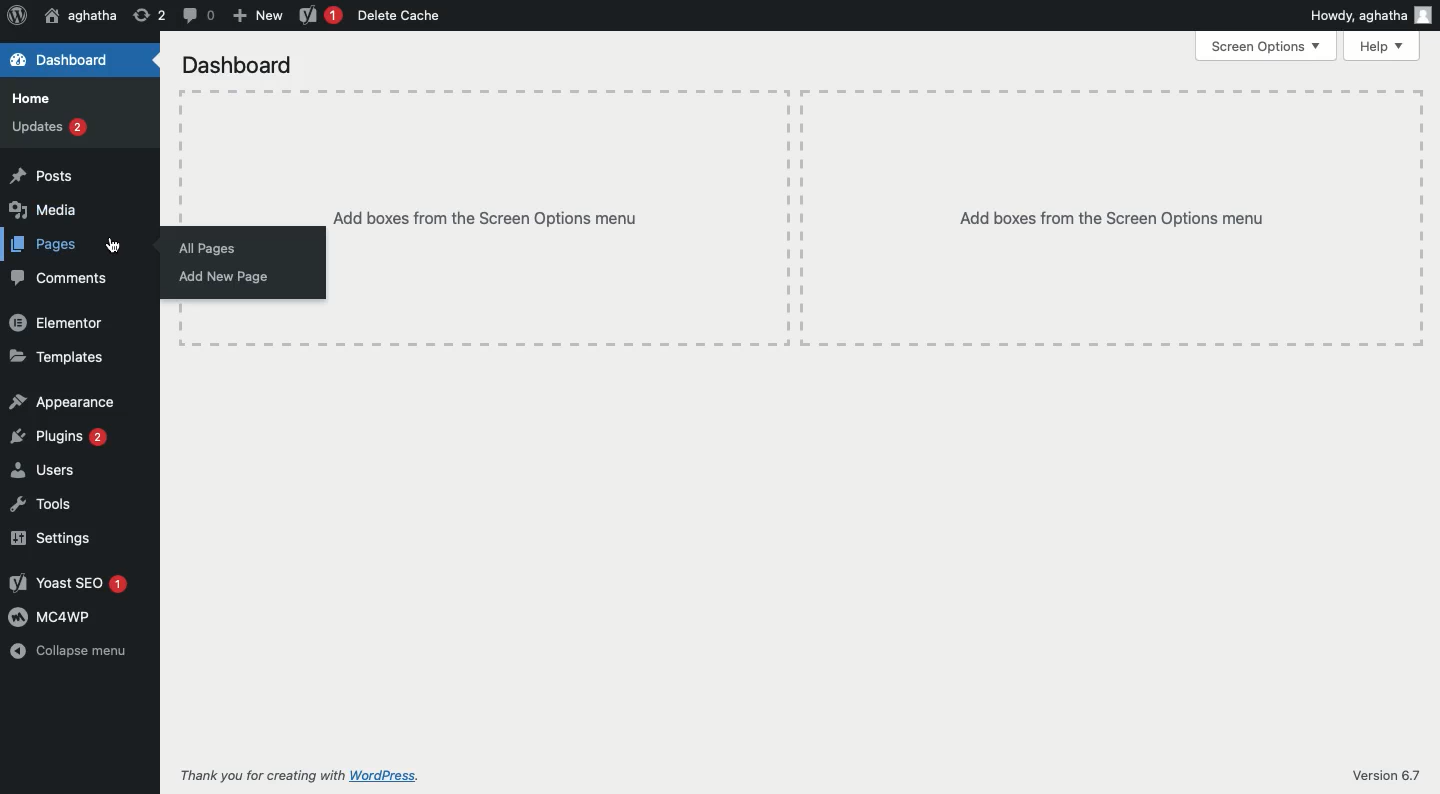 The image size is (1440, 794). What do you see at coordinates (258, 13) in the screenshot?
I see `New` at bounding box center [258, 13].